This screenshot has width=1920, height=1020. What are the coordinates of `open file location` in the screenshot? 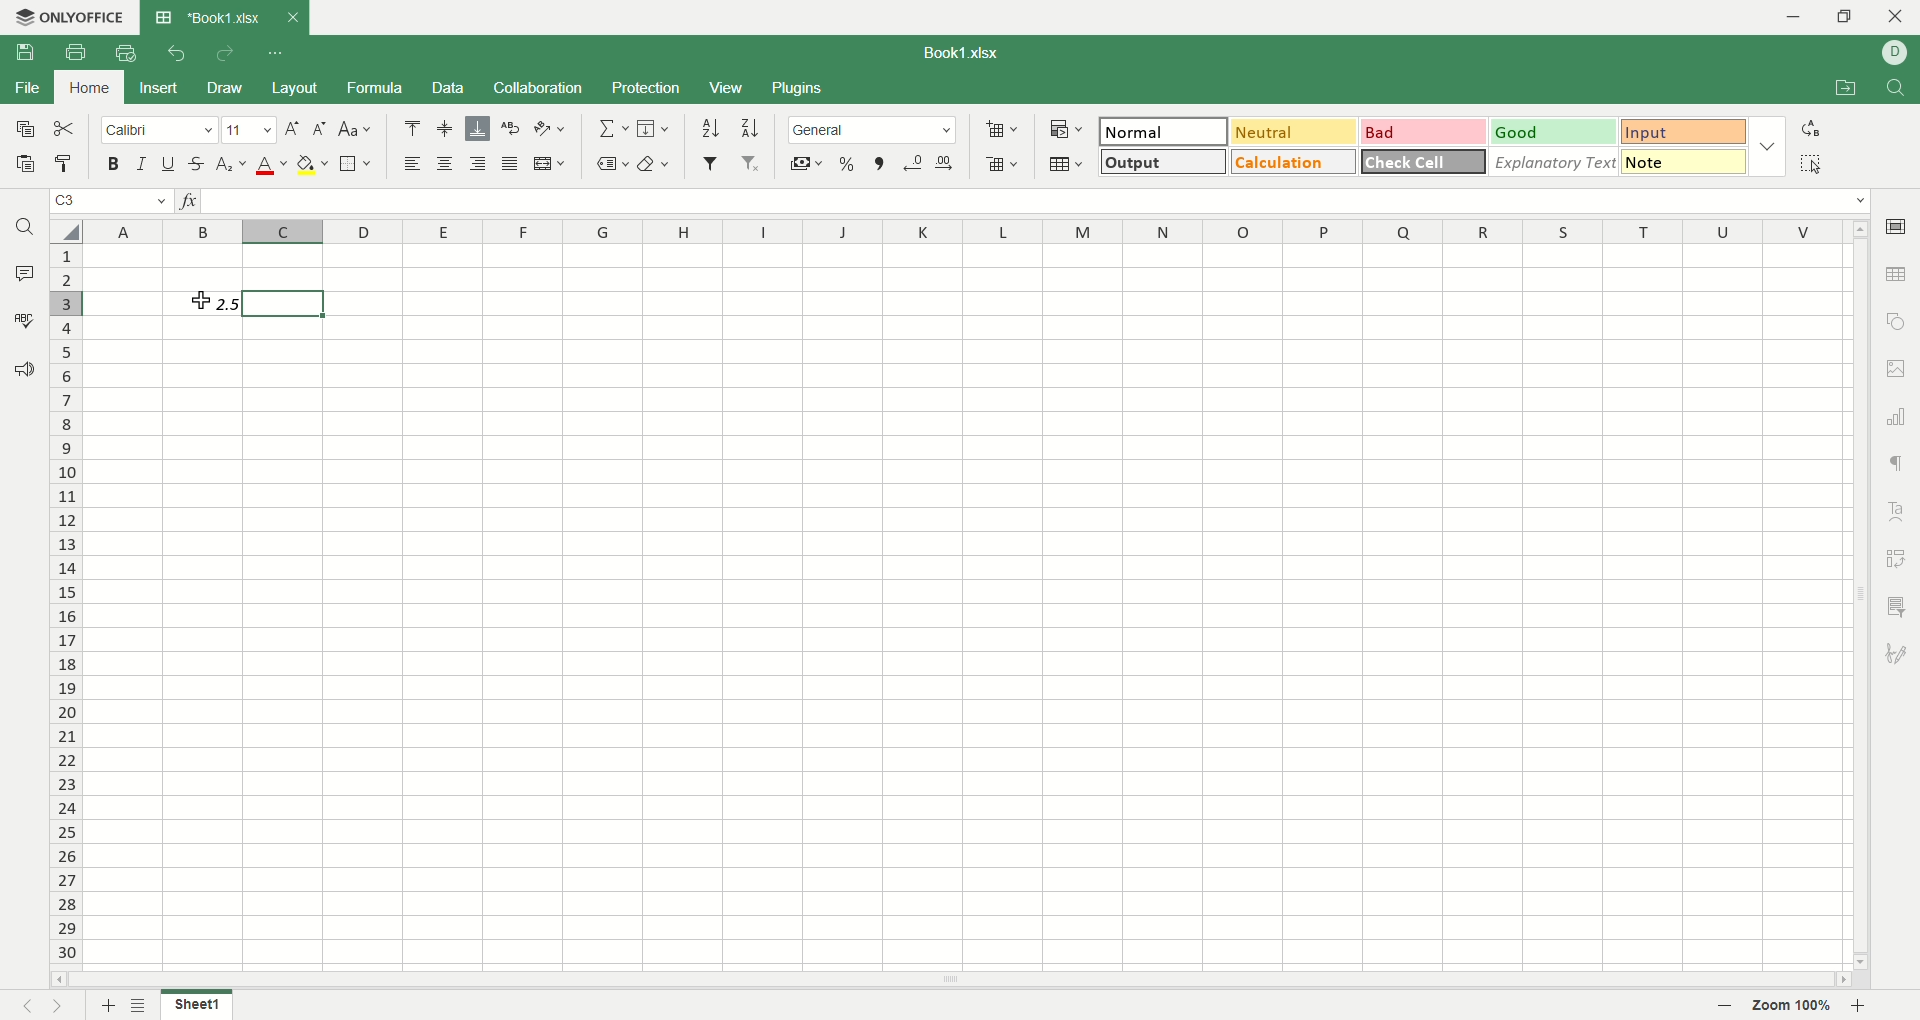 It's located at (1849, 89).